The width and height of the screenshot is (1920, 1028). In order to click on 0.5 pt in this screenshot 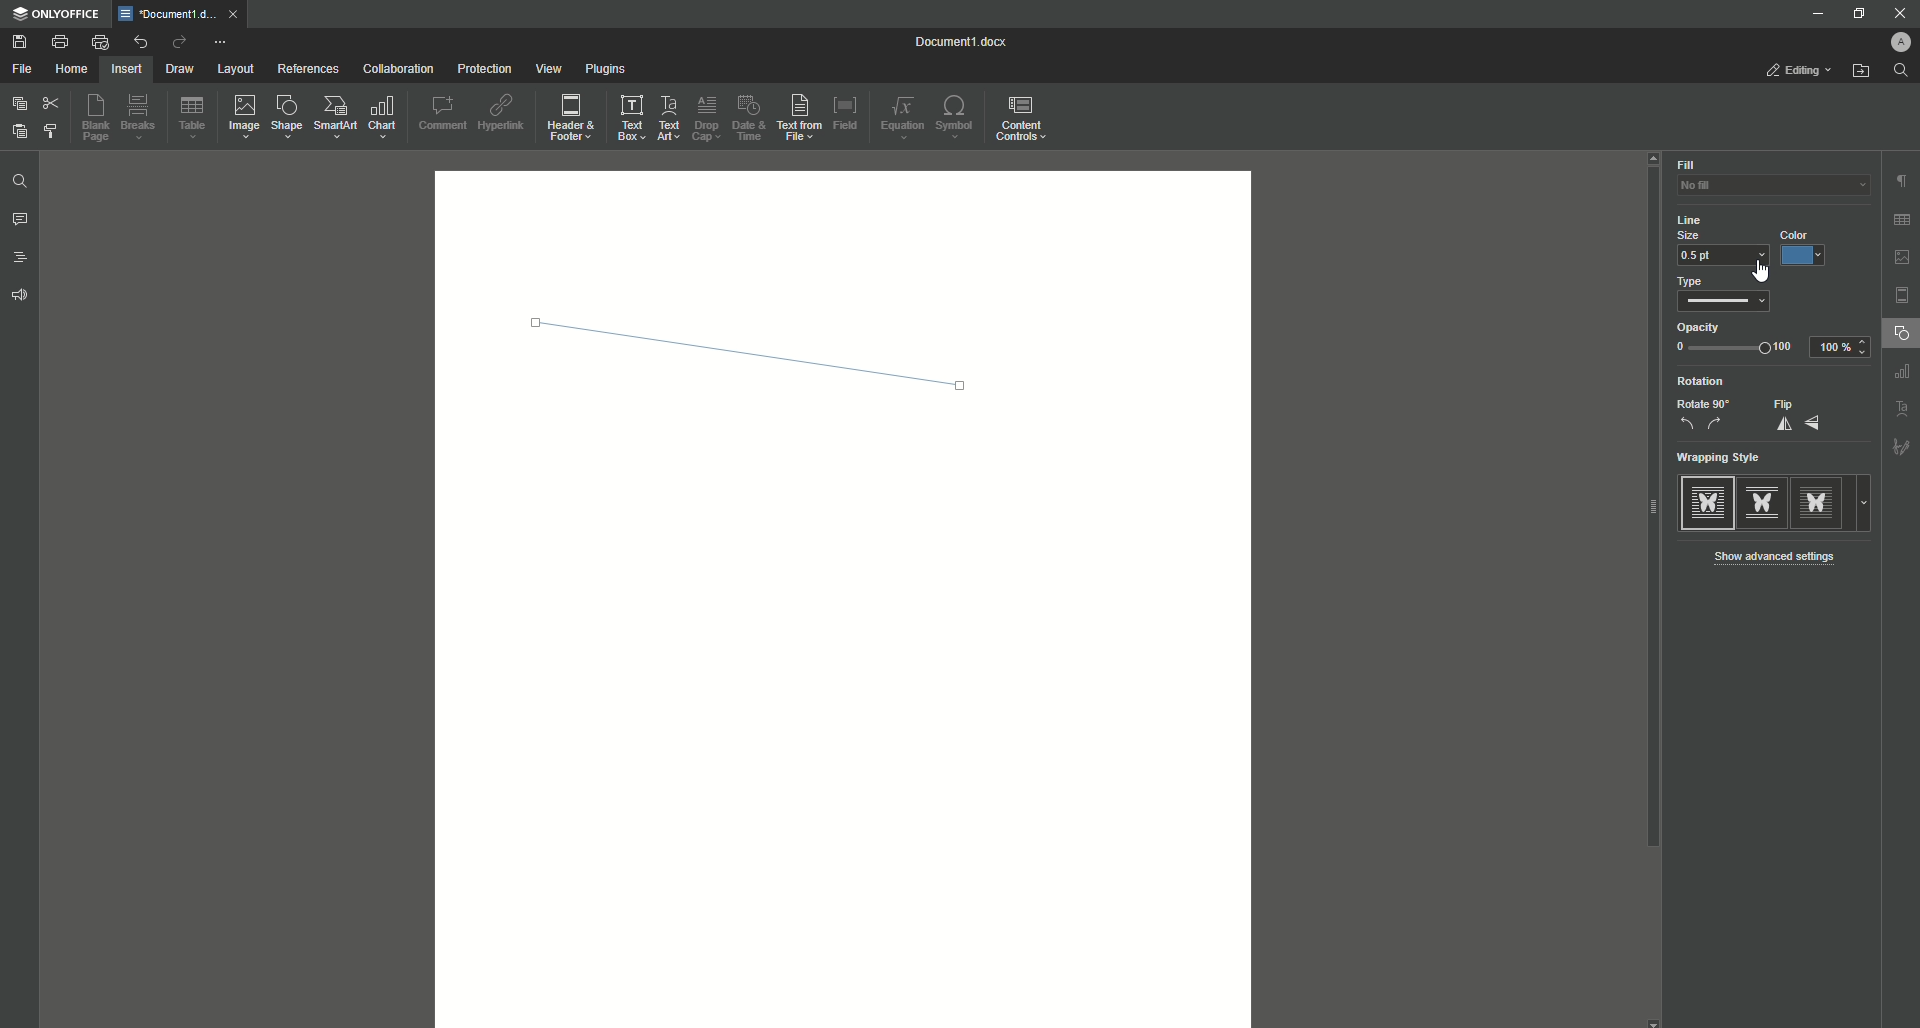, I will do `click(1722, 258)`.